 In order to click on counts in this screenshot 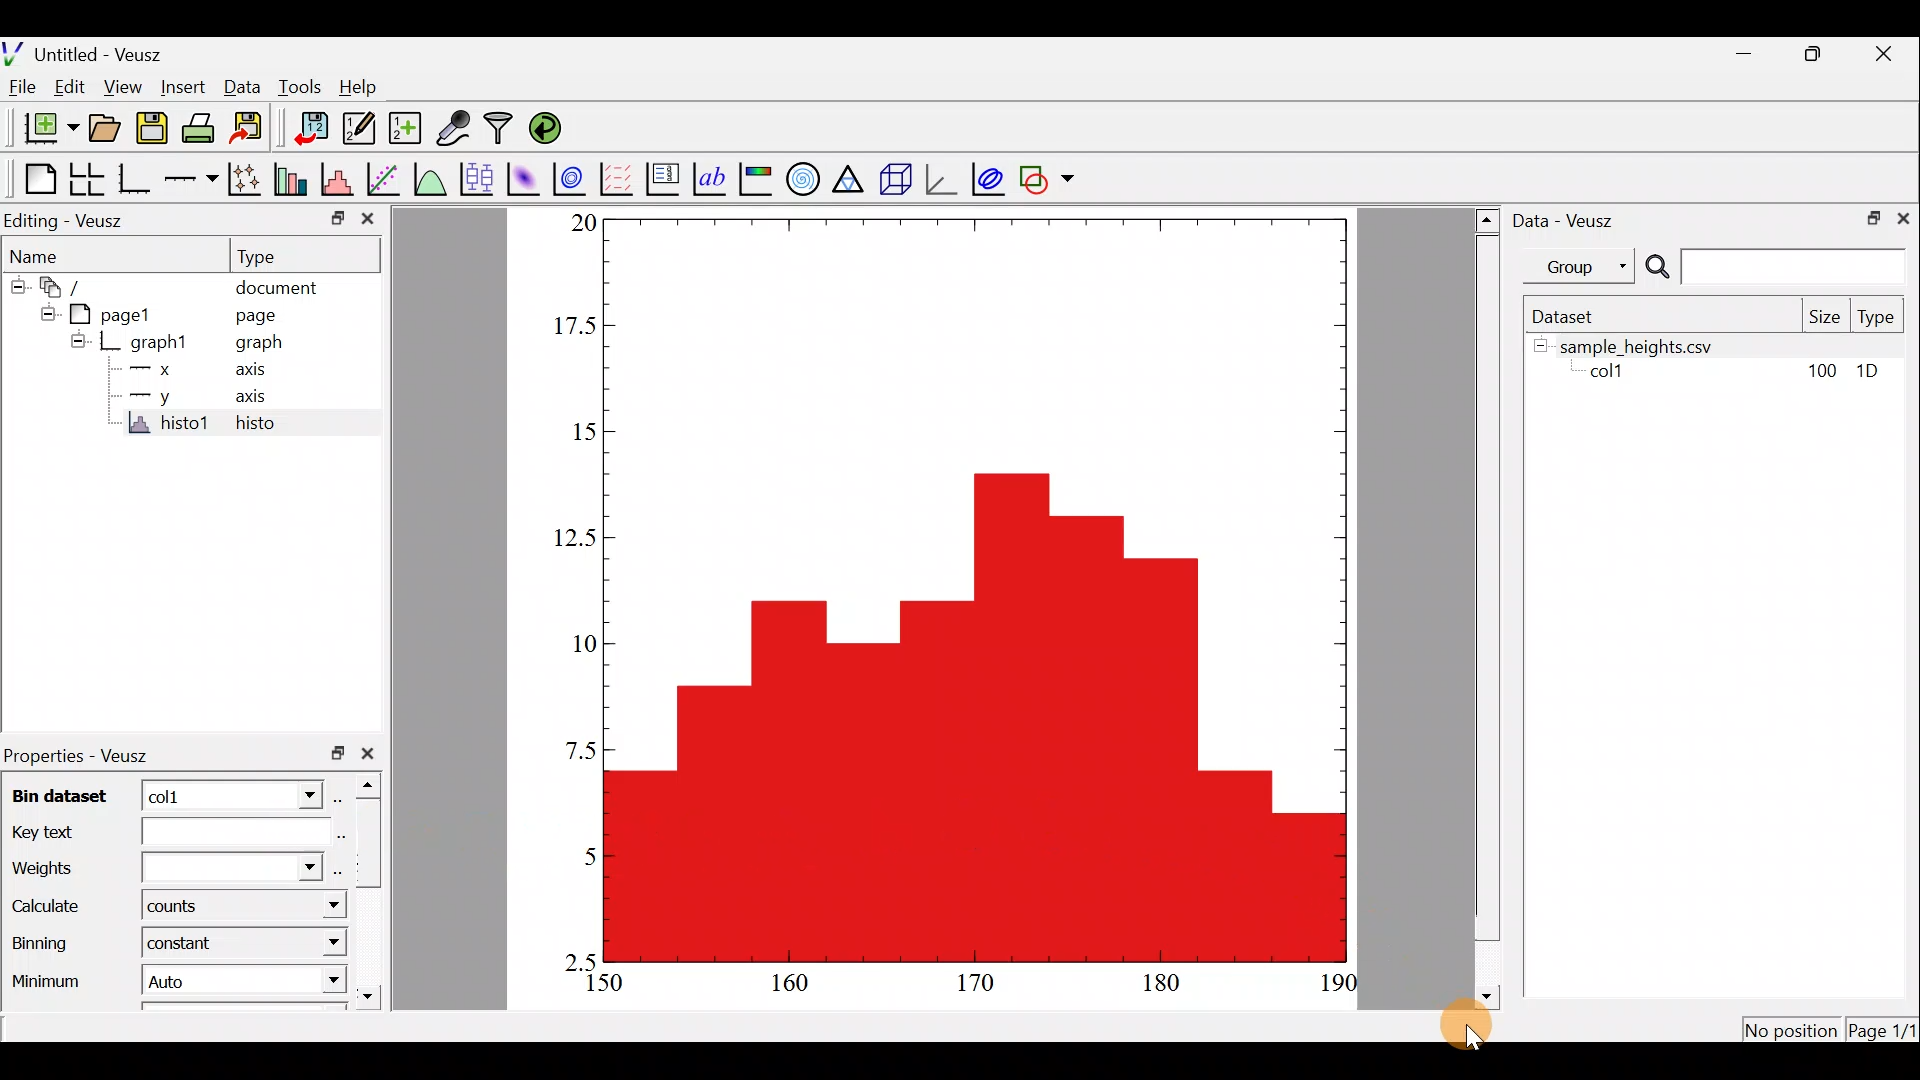, I will do `click(176, 908)`.